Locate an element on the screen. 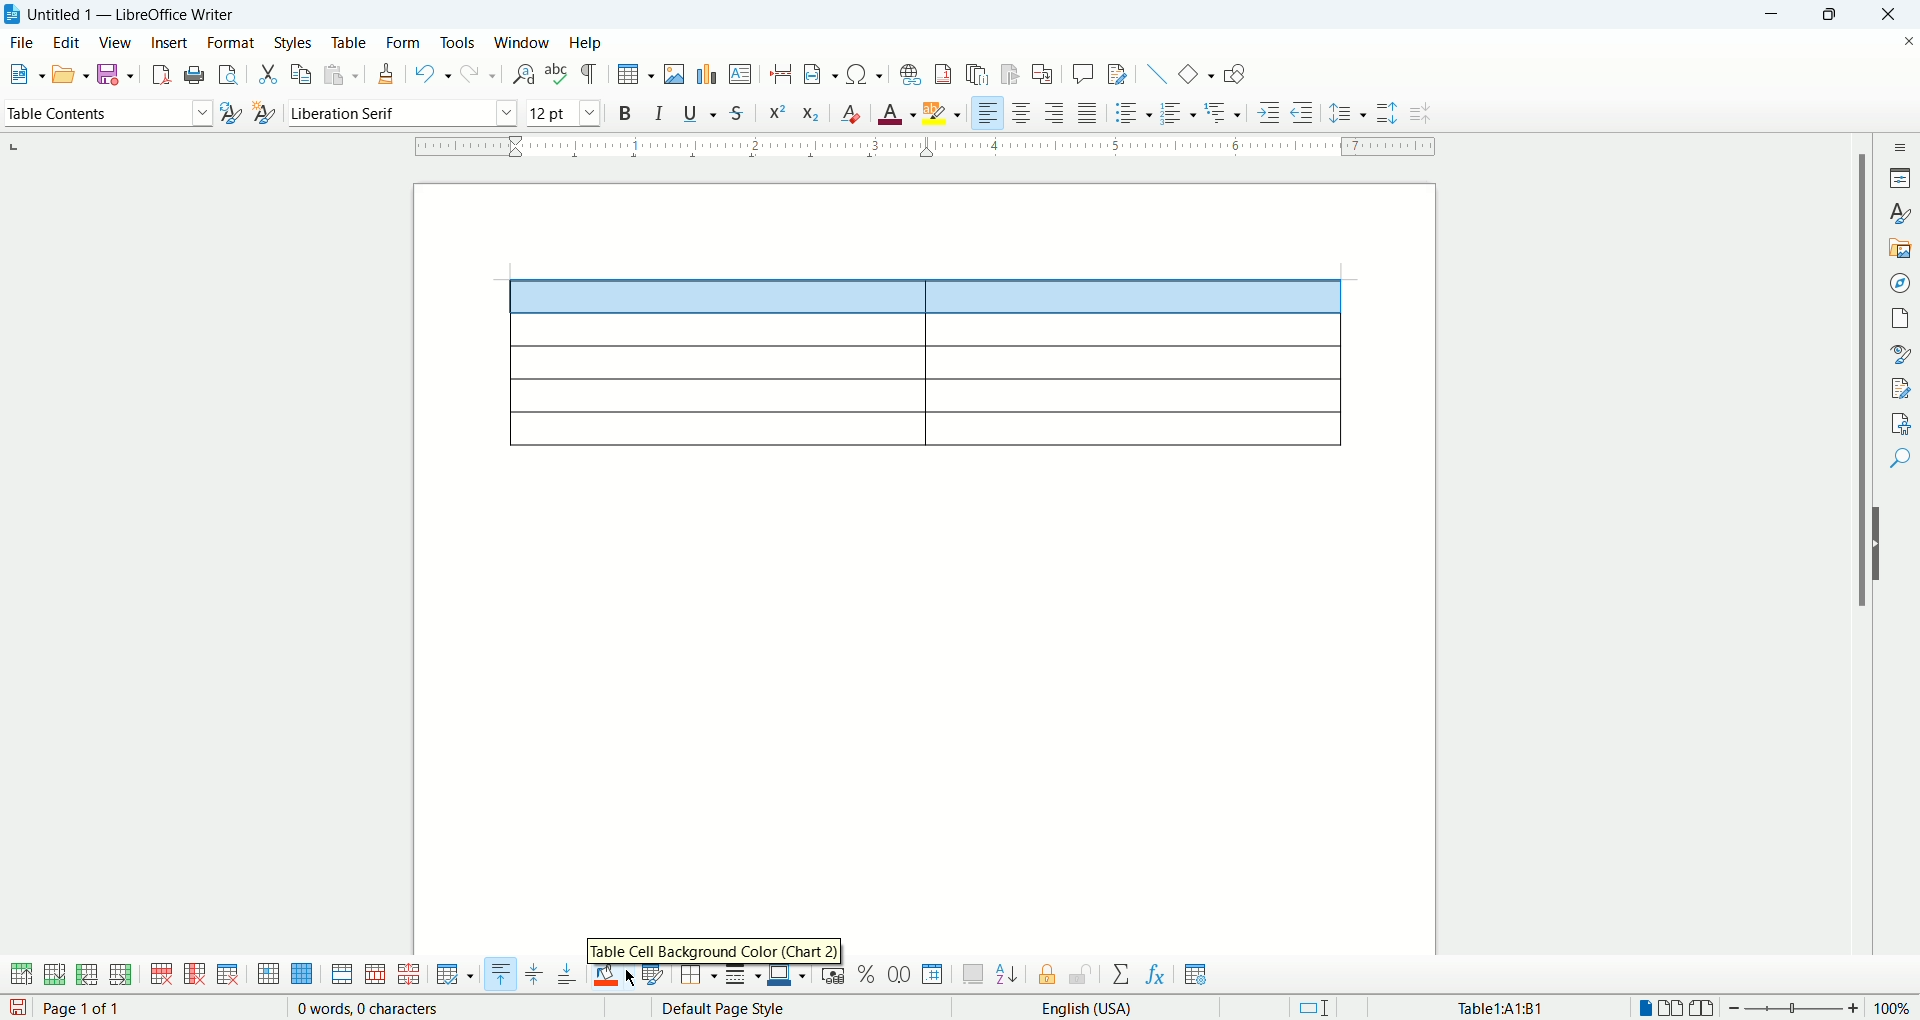 The image size is (1920, 1020). unordered list is located at coordinates (1132, 112).